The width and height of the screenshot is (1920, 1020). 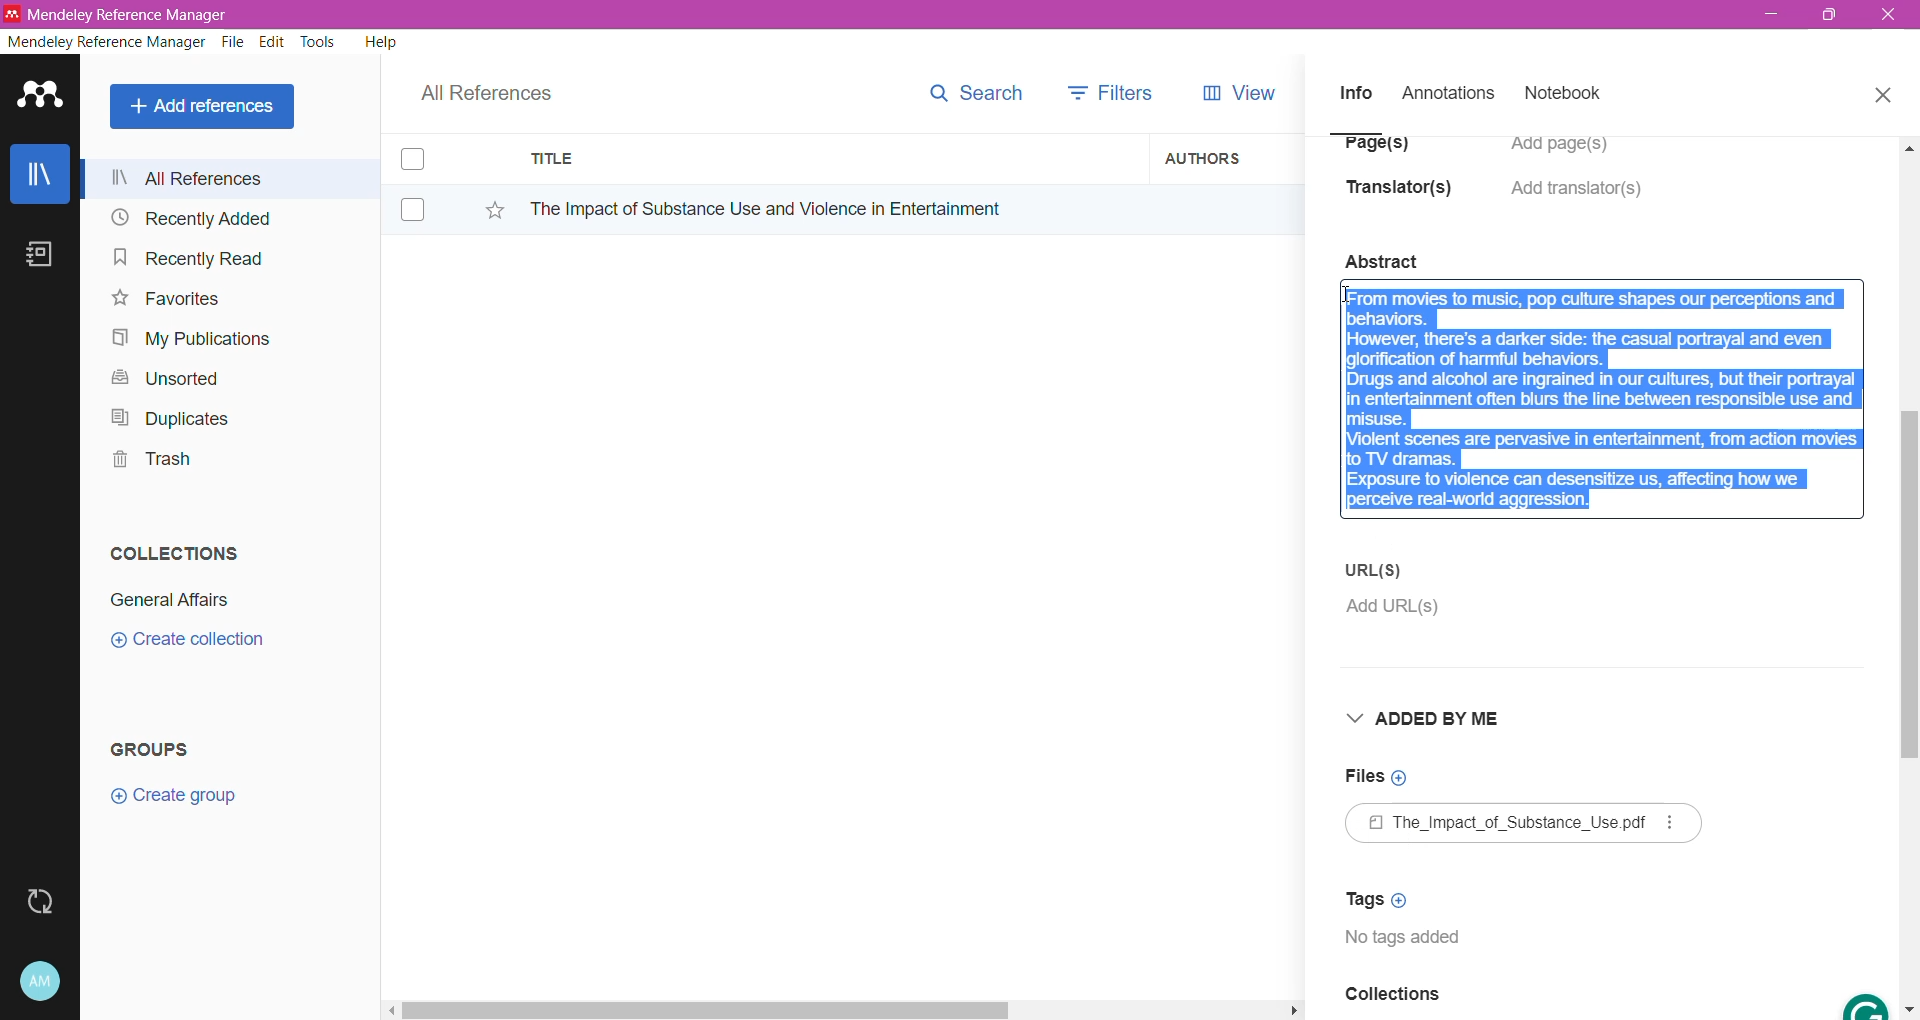 I want to click on Close, so click(x=1890, y=16).